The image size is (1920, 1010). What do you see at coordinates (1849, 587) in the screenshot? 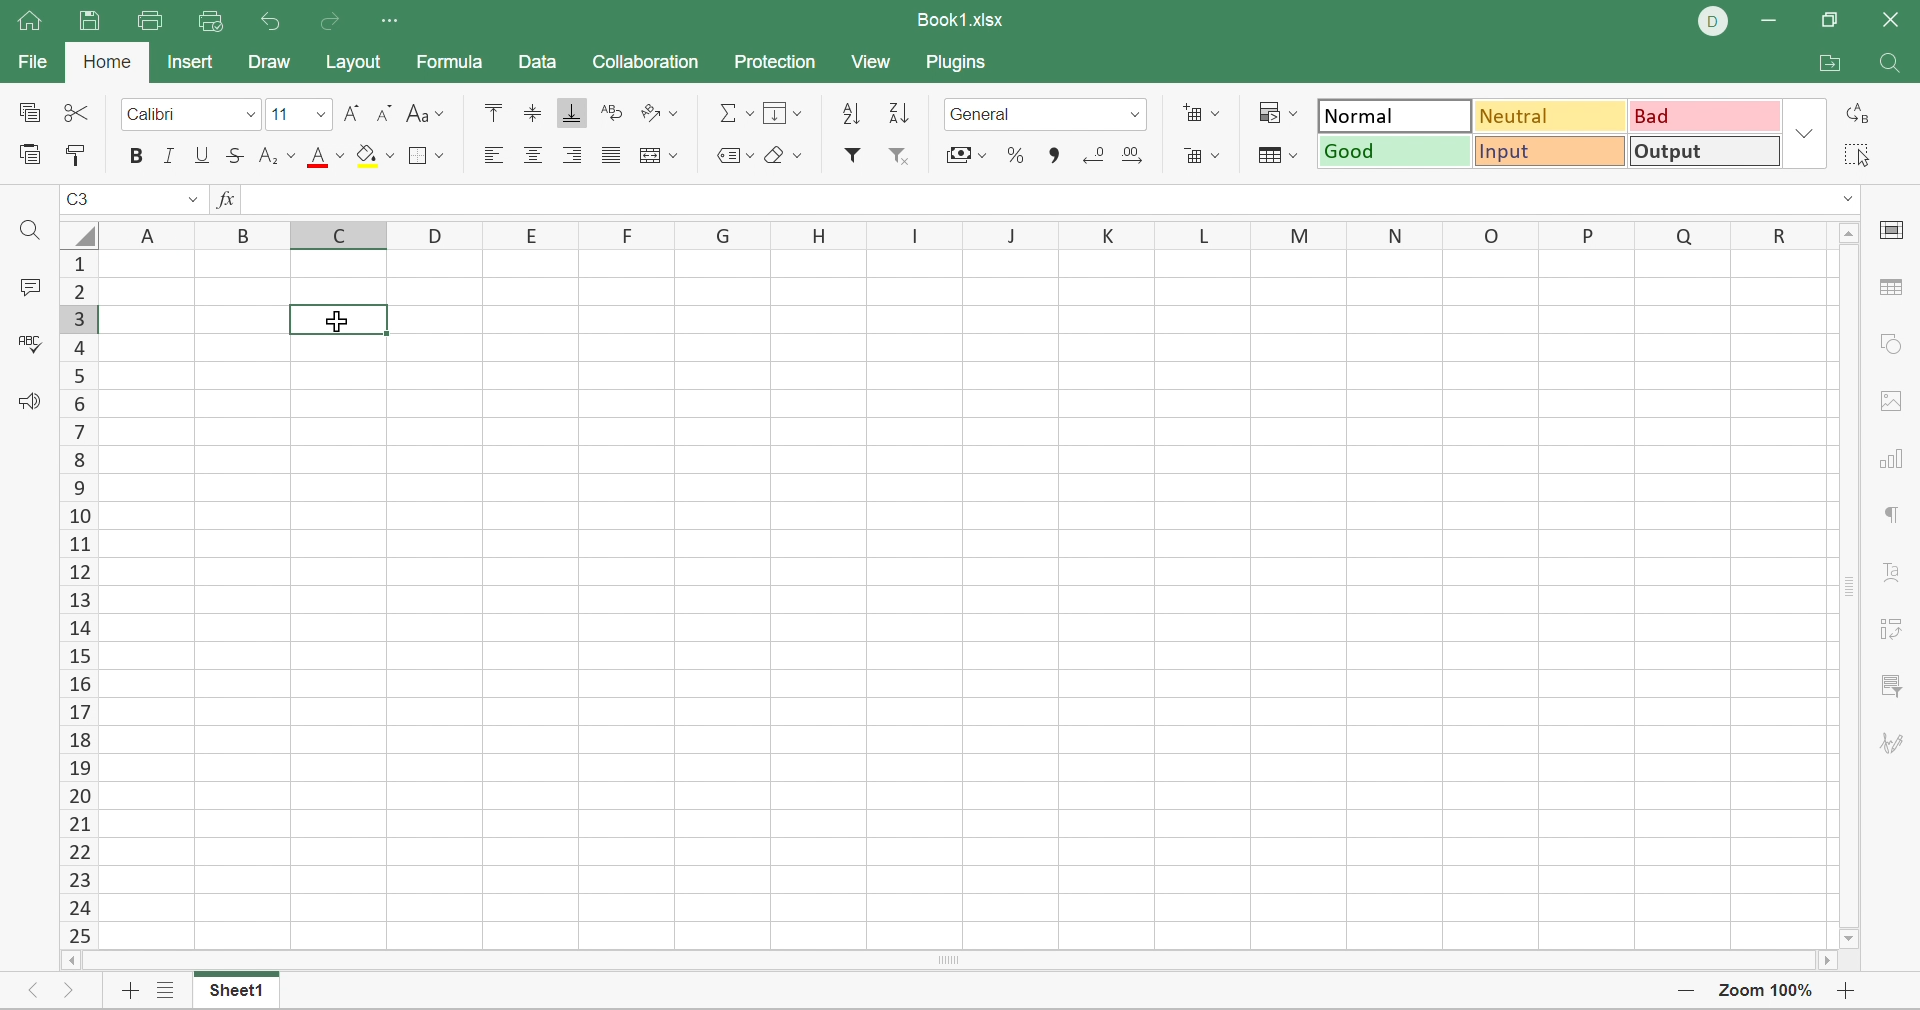
I see `Scroll Bar` at bounding box center [1849, 587].